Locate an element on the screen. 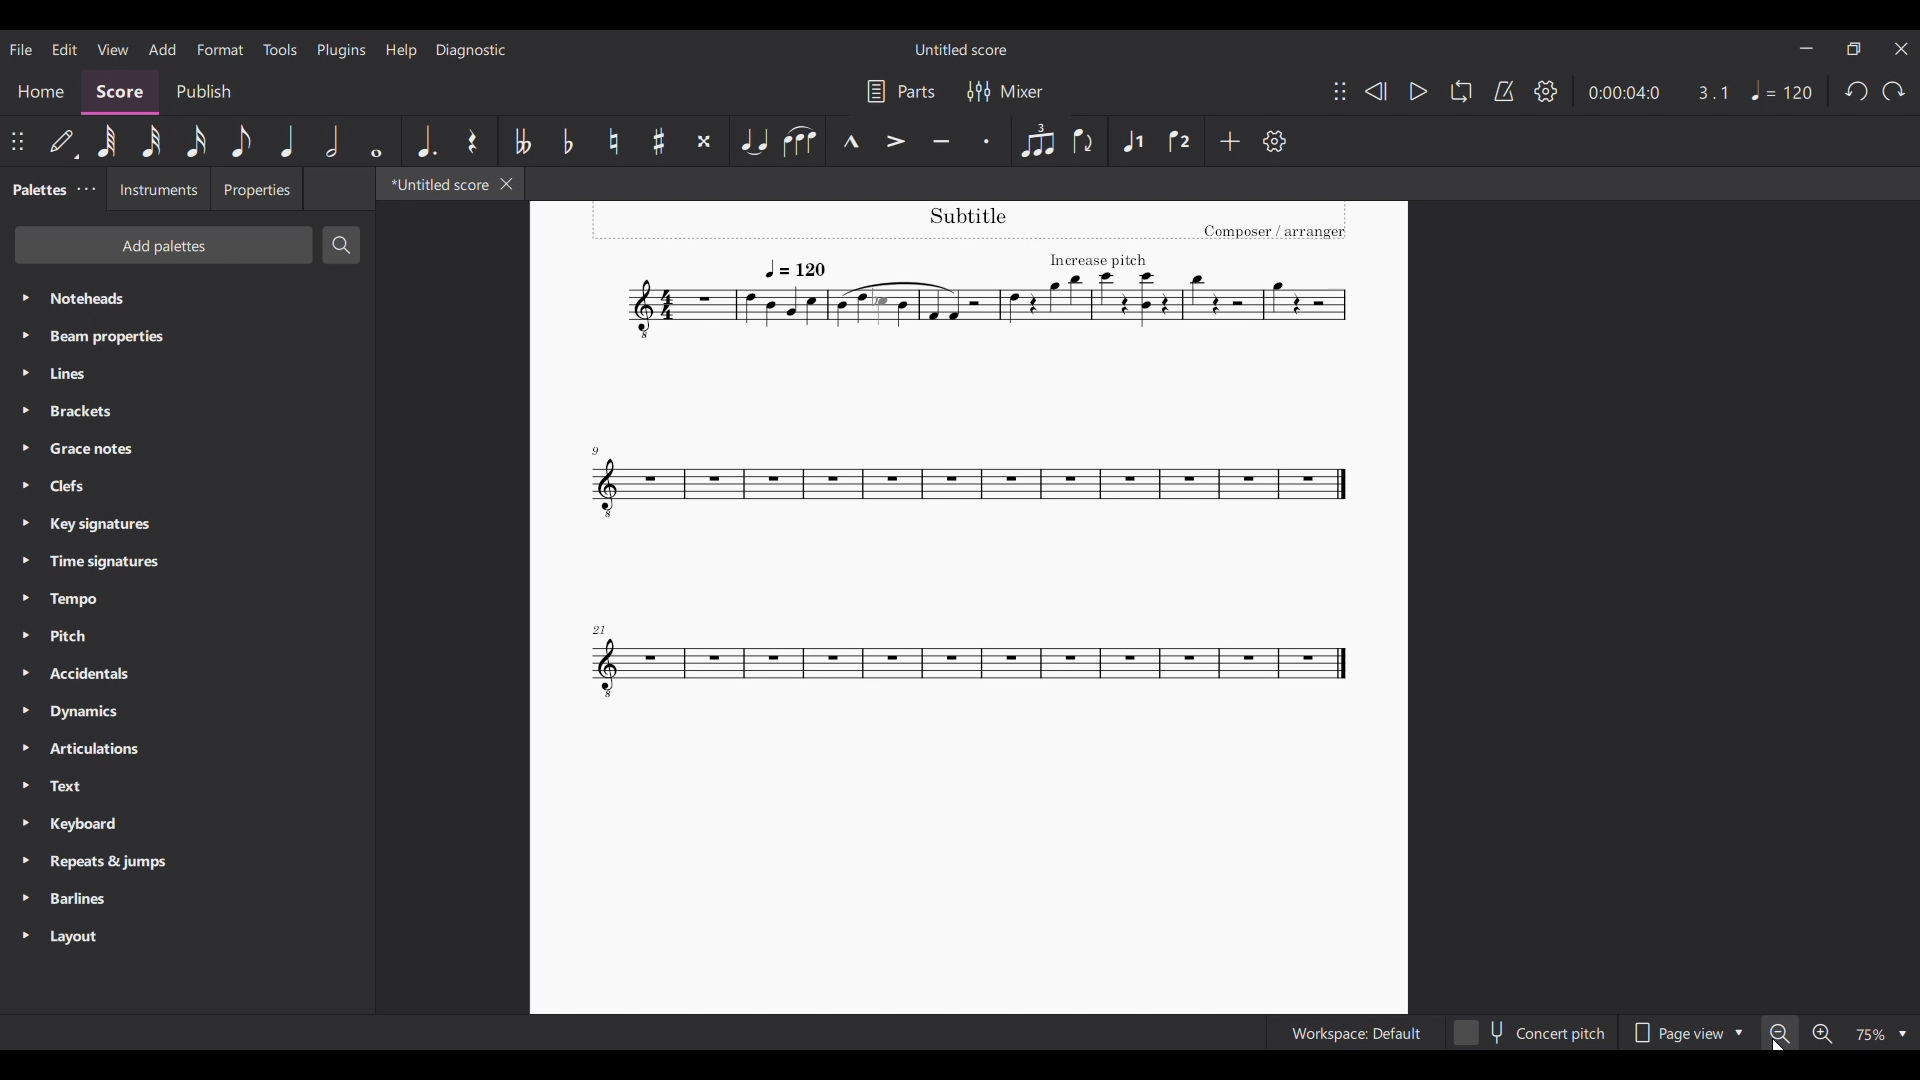 Image resolution: width=1920 pixels, height=1080 pixels. View menu is located at coordinates (112, 49).